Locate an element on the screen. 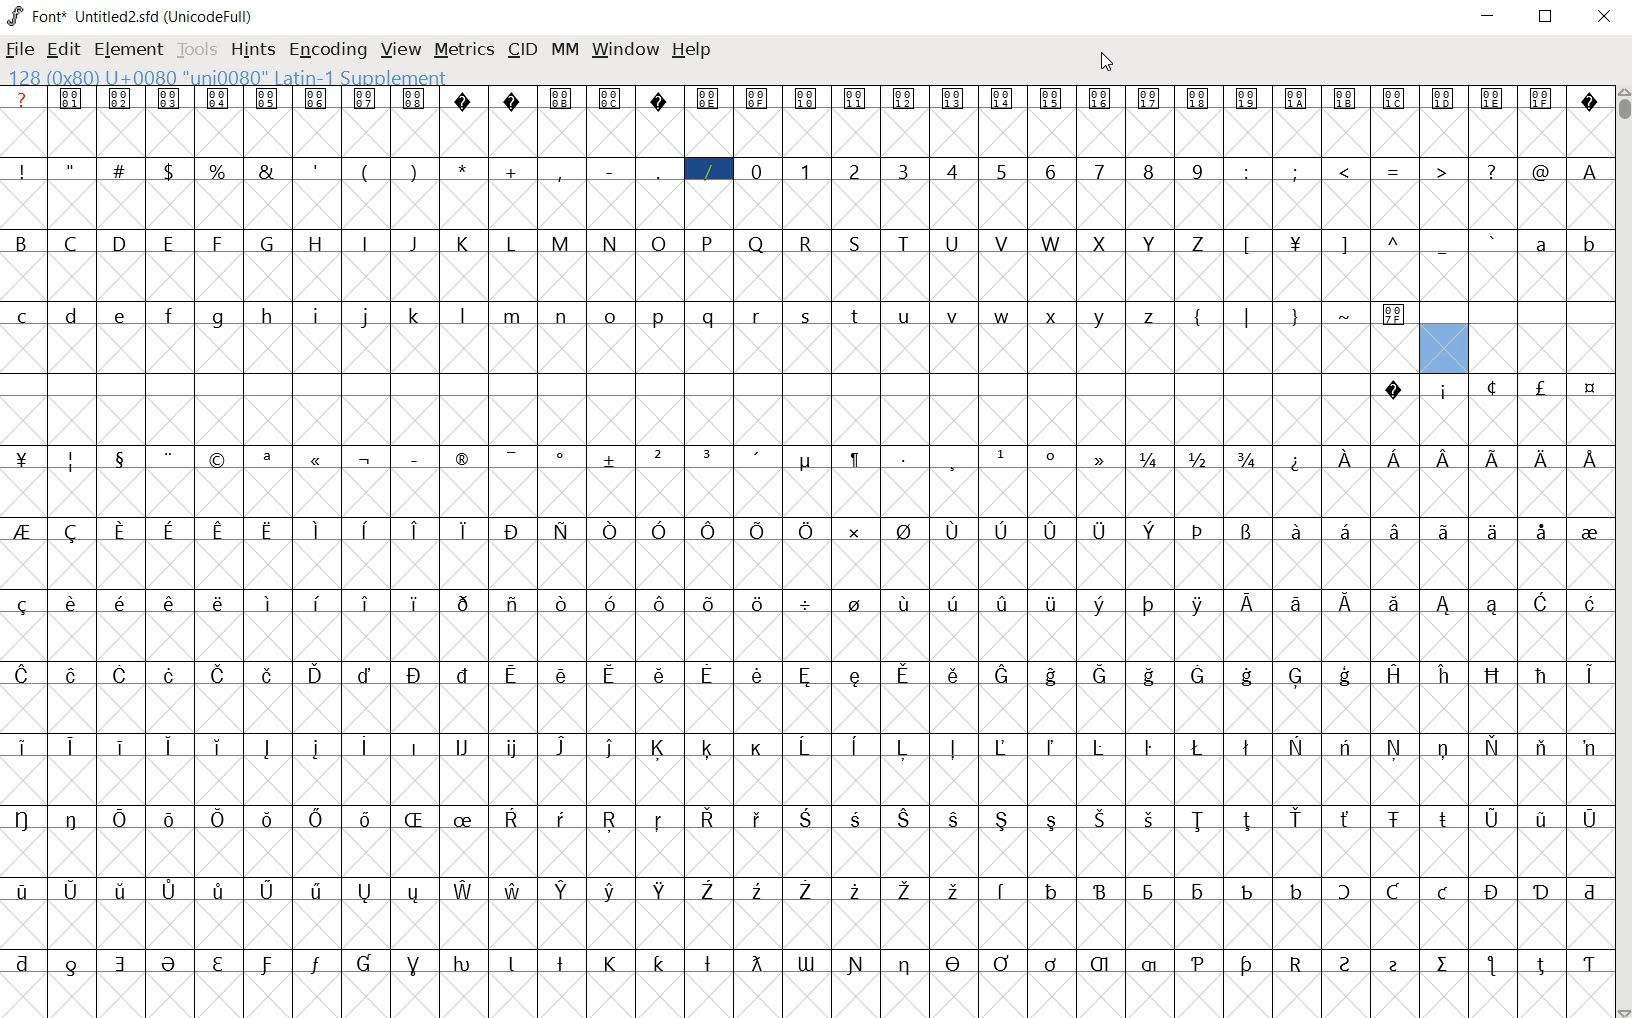  glyph is located at coordinates (416, 747).